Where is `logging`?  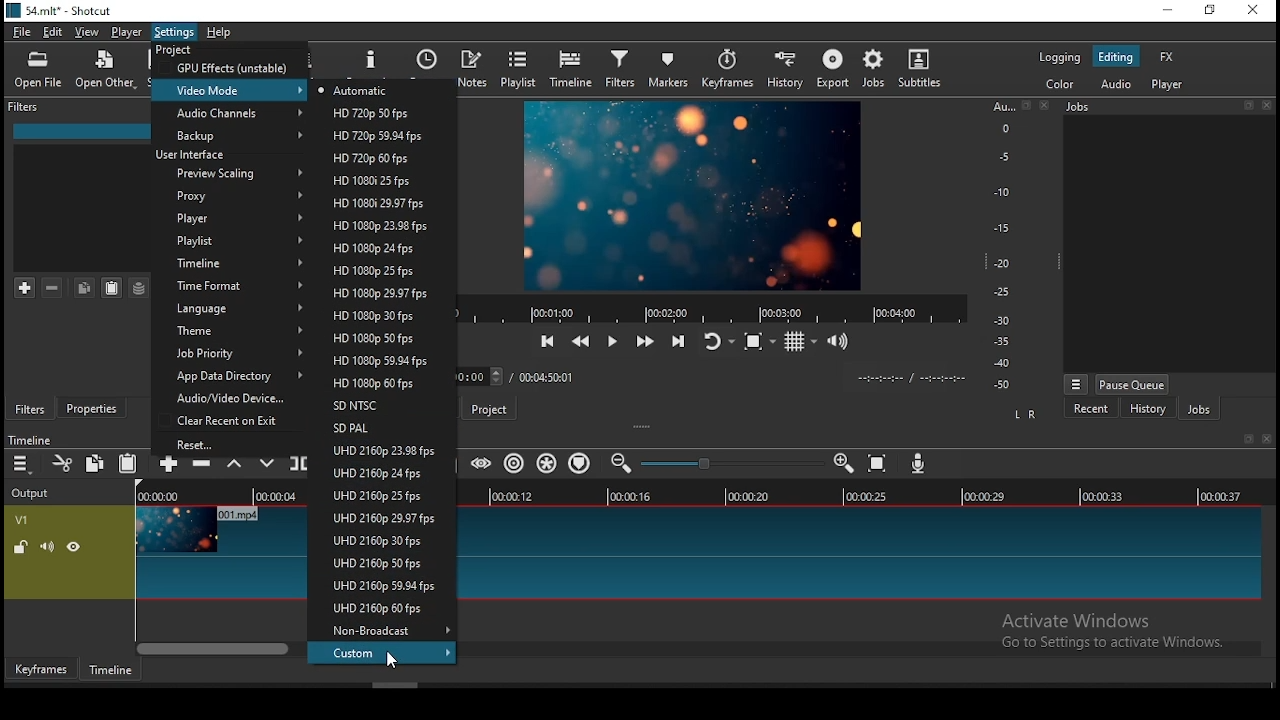
logging is located at coordinates (1059, 56).